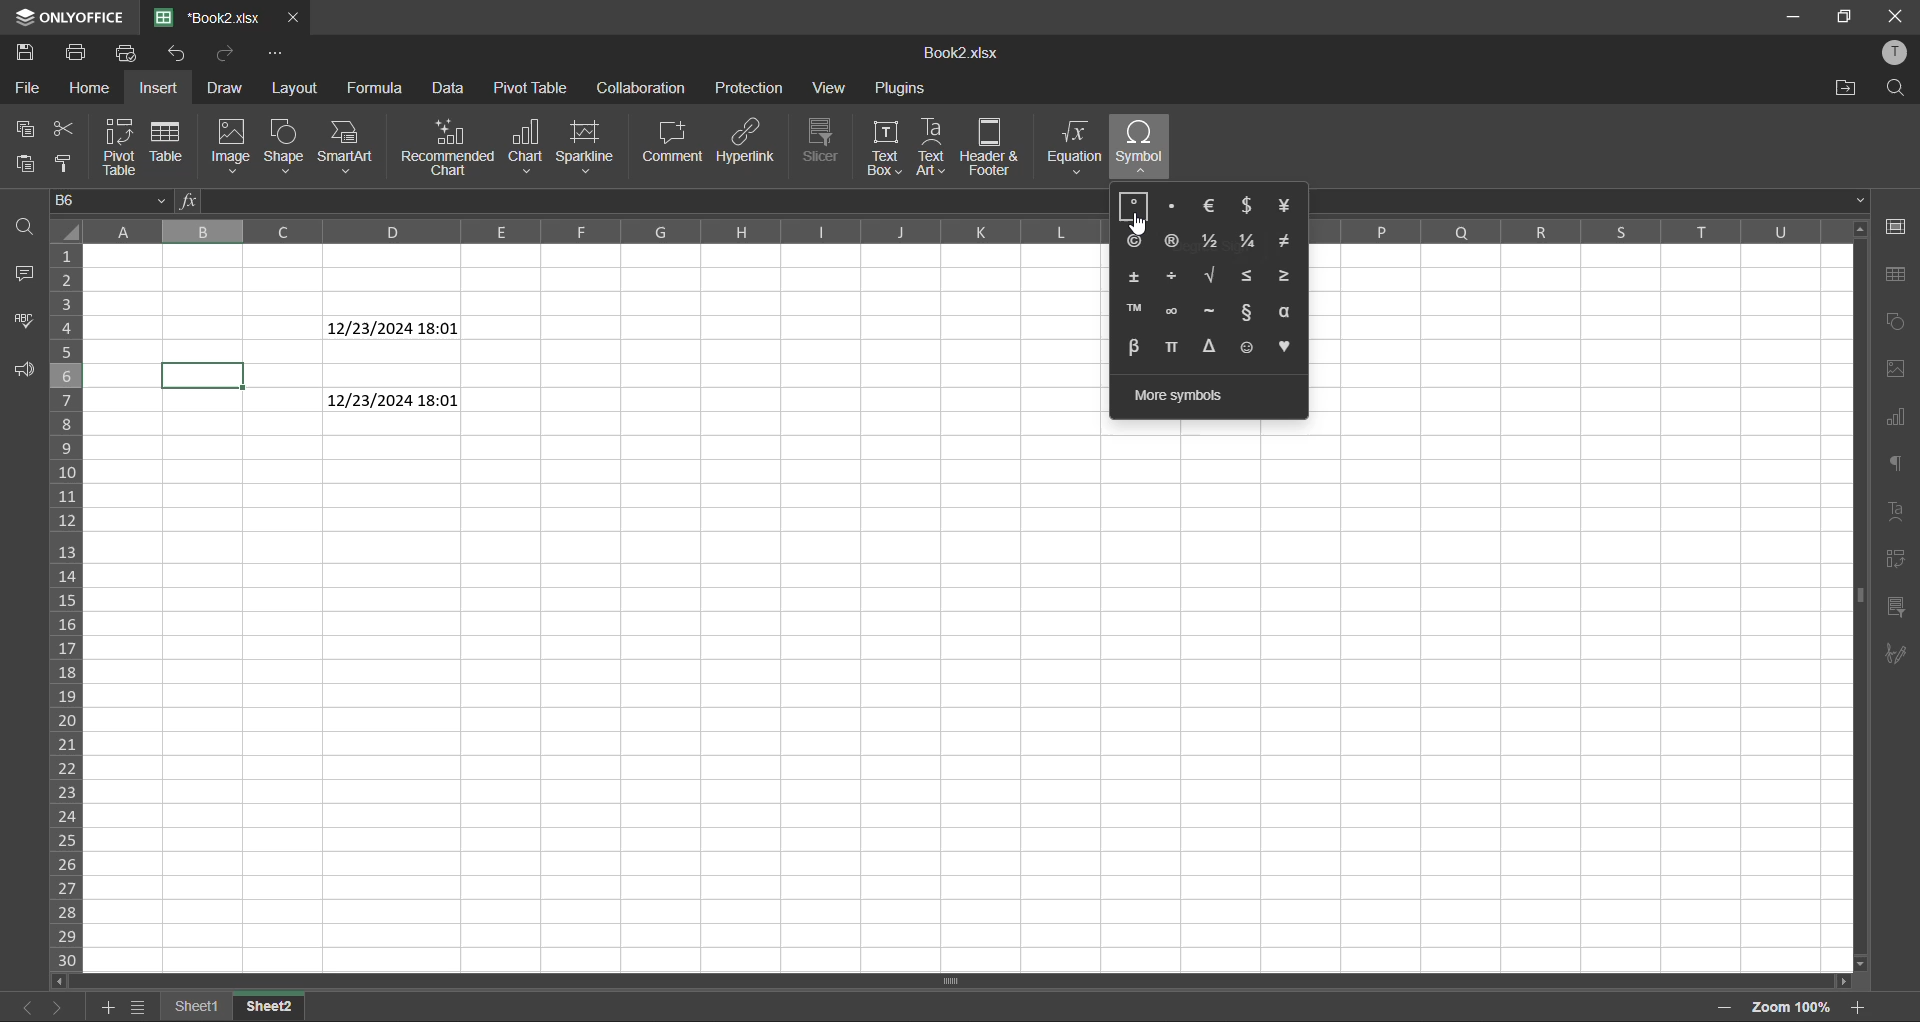 The image size is (1920, 1022). I want to click on scrollbar, so click(960, 982).